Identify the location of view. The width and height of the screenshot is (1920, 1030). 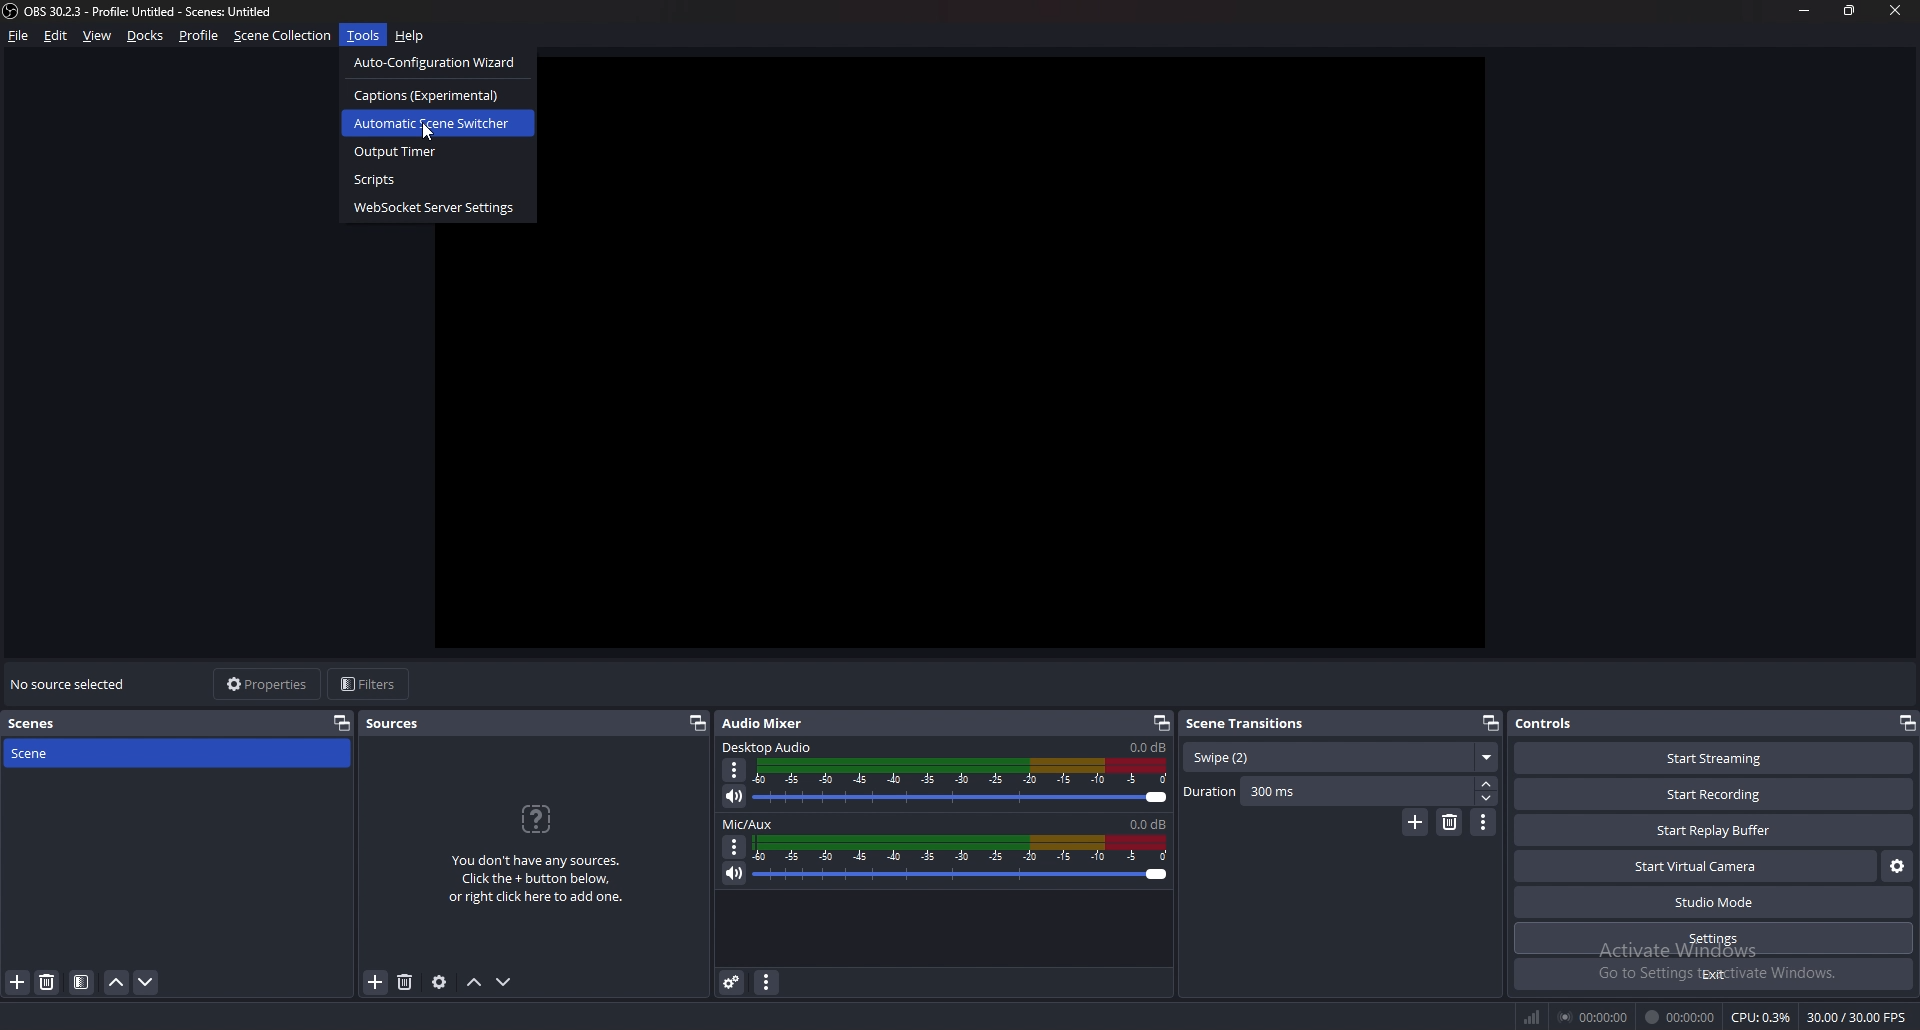
(98, 36).